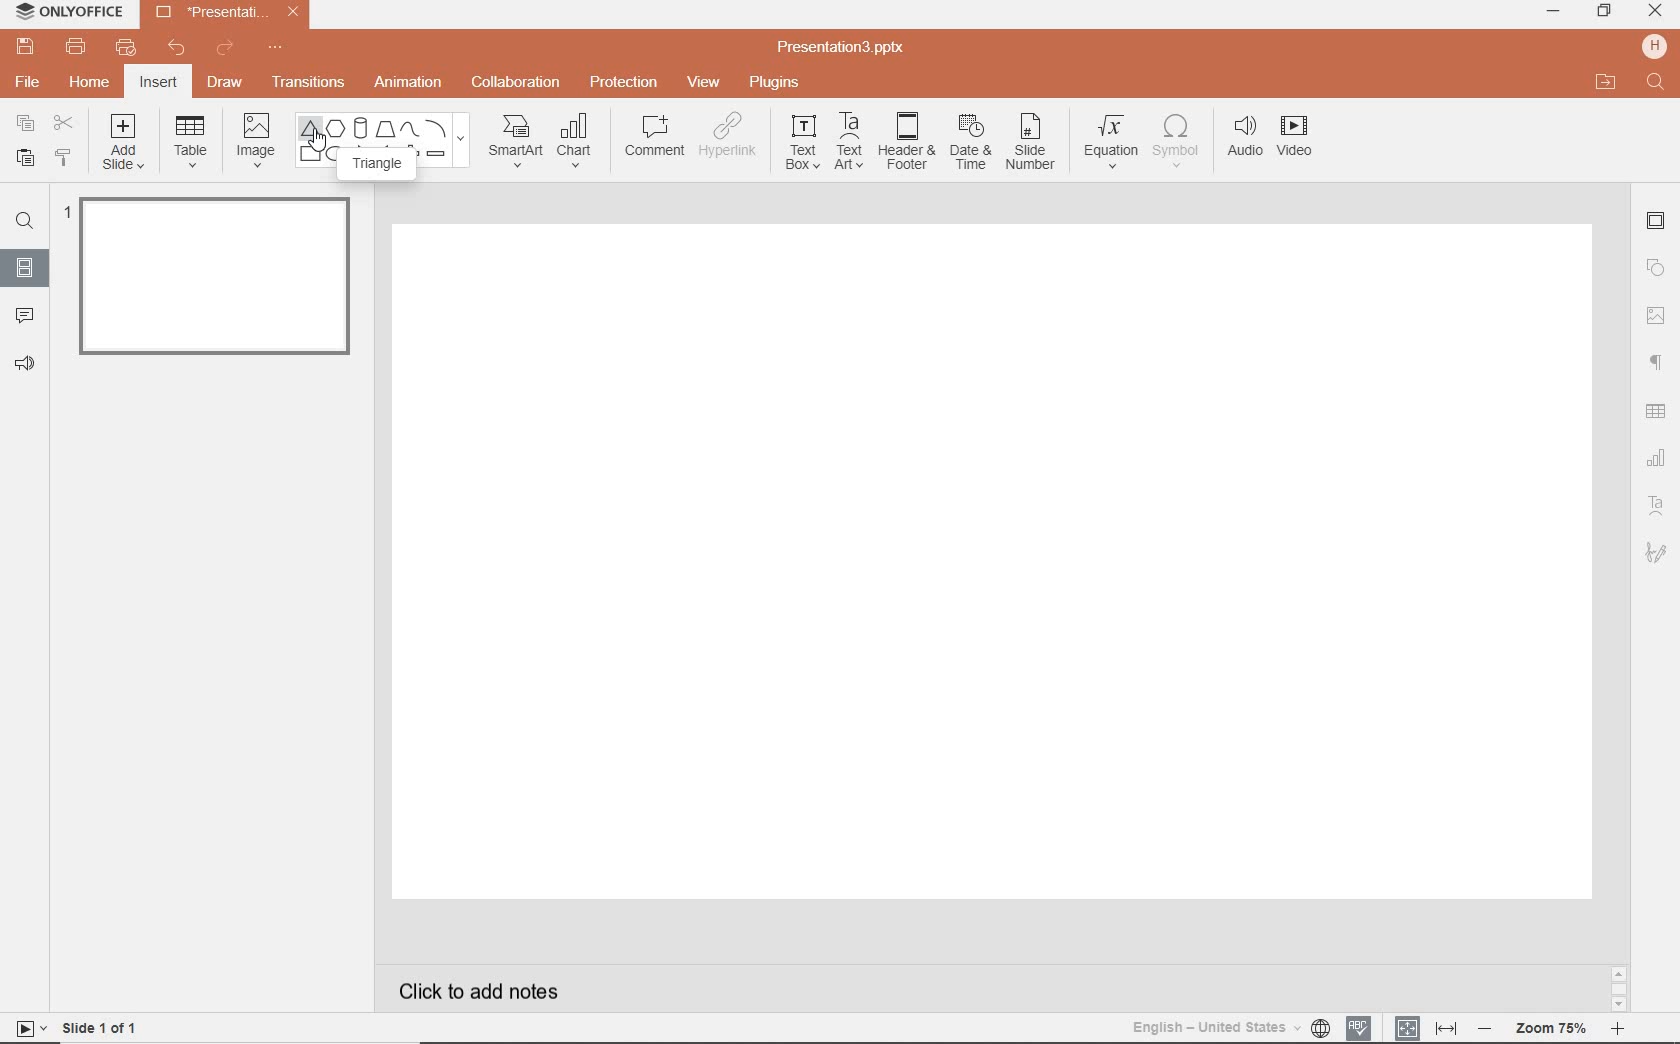 The width and height of the screenshot is (1680, 1044). Describe the element at coordinates (1445, 1029) in the screenshot. I see `FIT TO WIDTH` at that location.